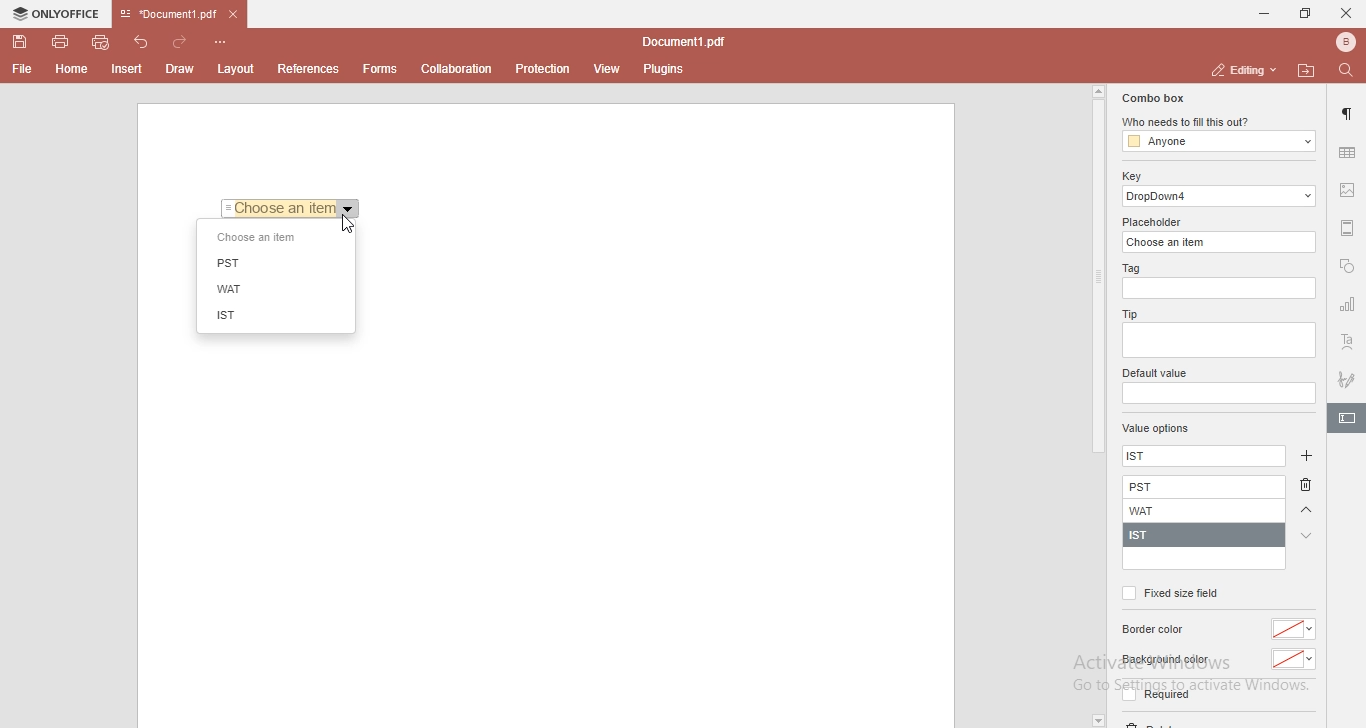 This screenshot has width=1366, height=728. I want to click on choose an item, so click(1221, 241).